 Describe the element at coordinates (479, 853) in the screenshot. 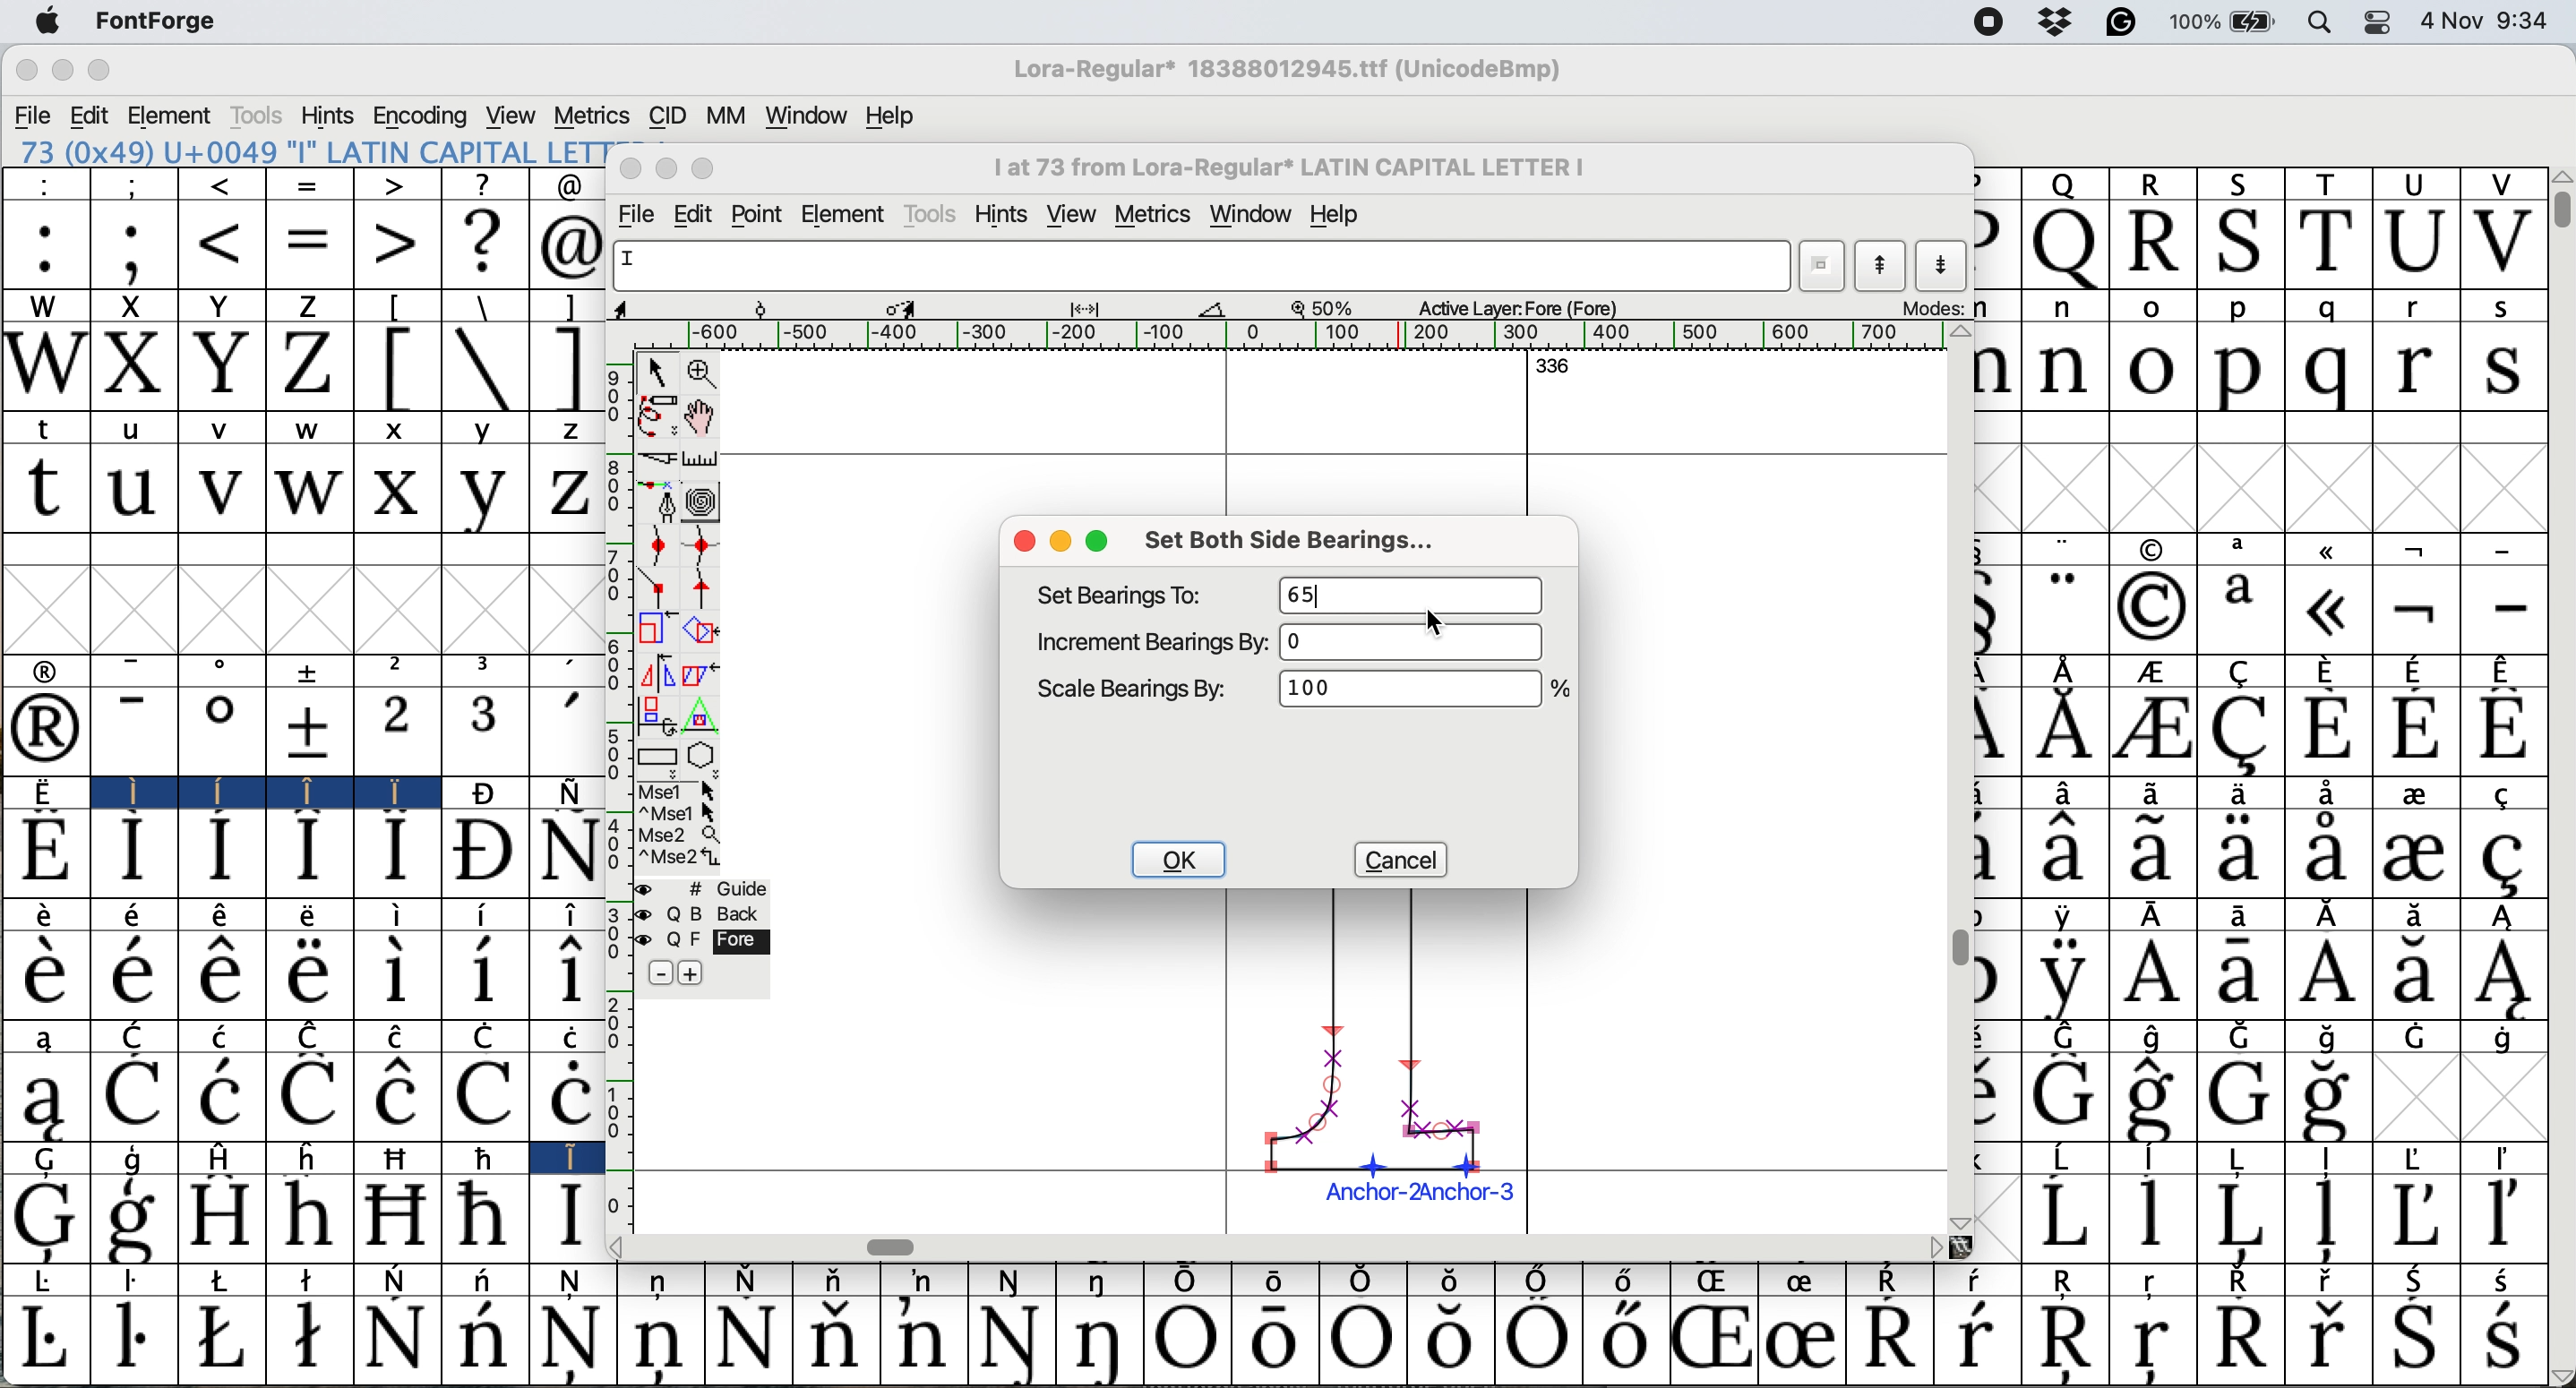

I see `Symbol` at that location.